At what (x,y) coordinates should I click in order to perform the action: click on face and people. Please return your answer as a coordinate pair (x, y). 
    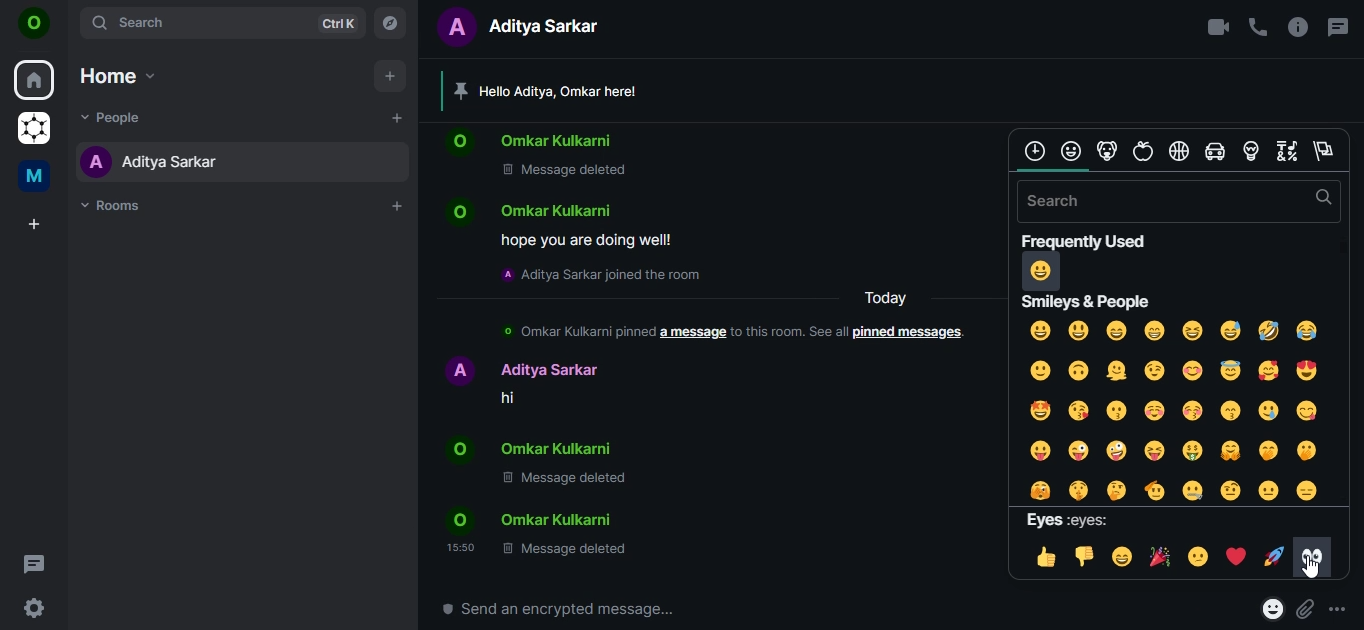
    Looking at the image, I should click on (1071, 150).